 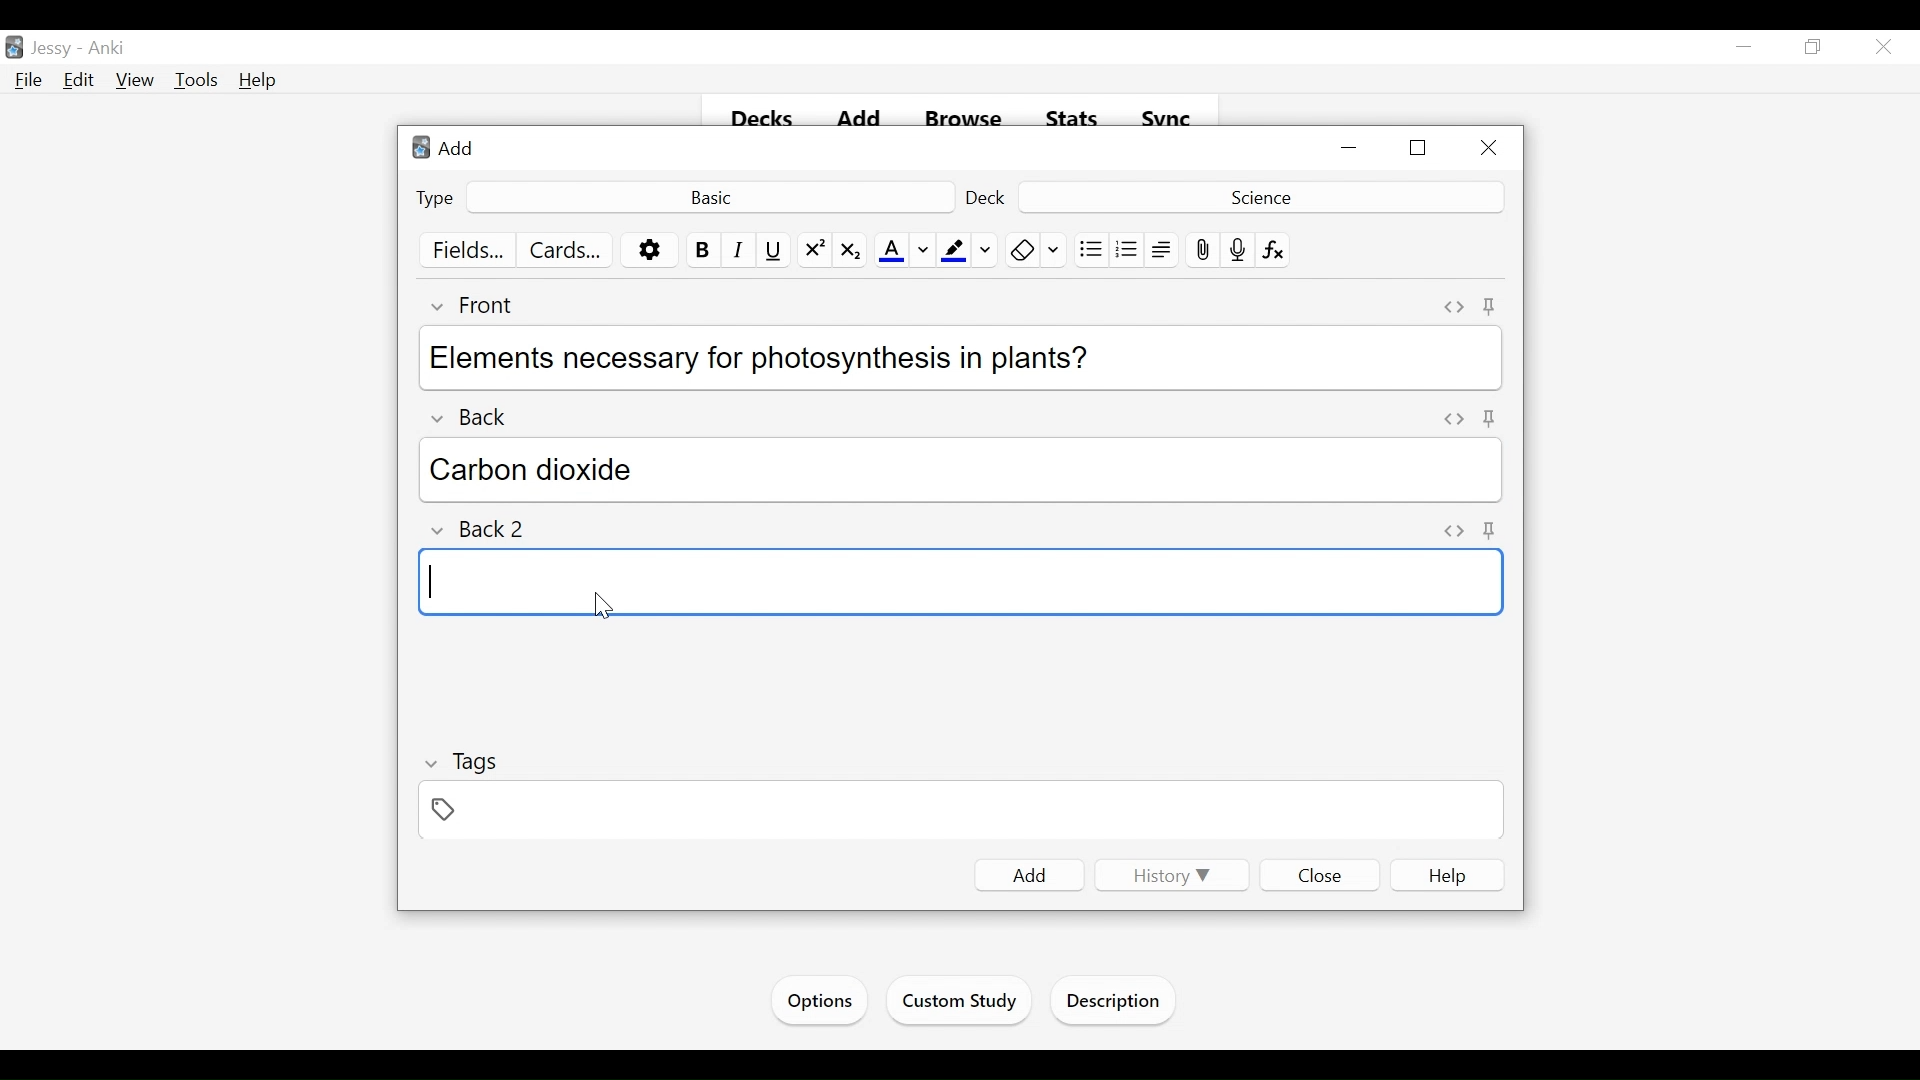 What do you see at coordinates (1258, 196) in the screenshot?
I see `Deck` at bounding box center [1258, 196].